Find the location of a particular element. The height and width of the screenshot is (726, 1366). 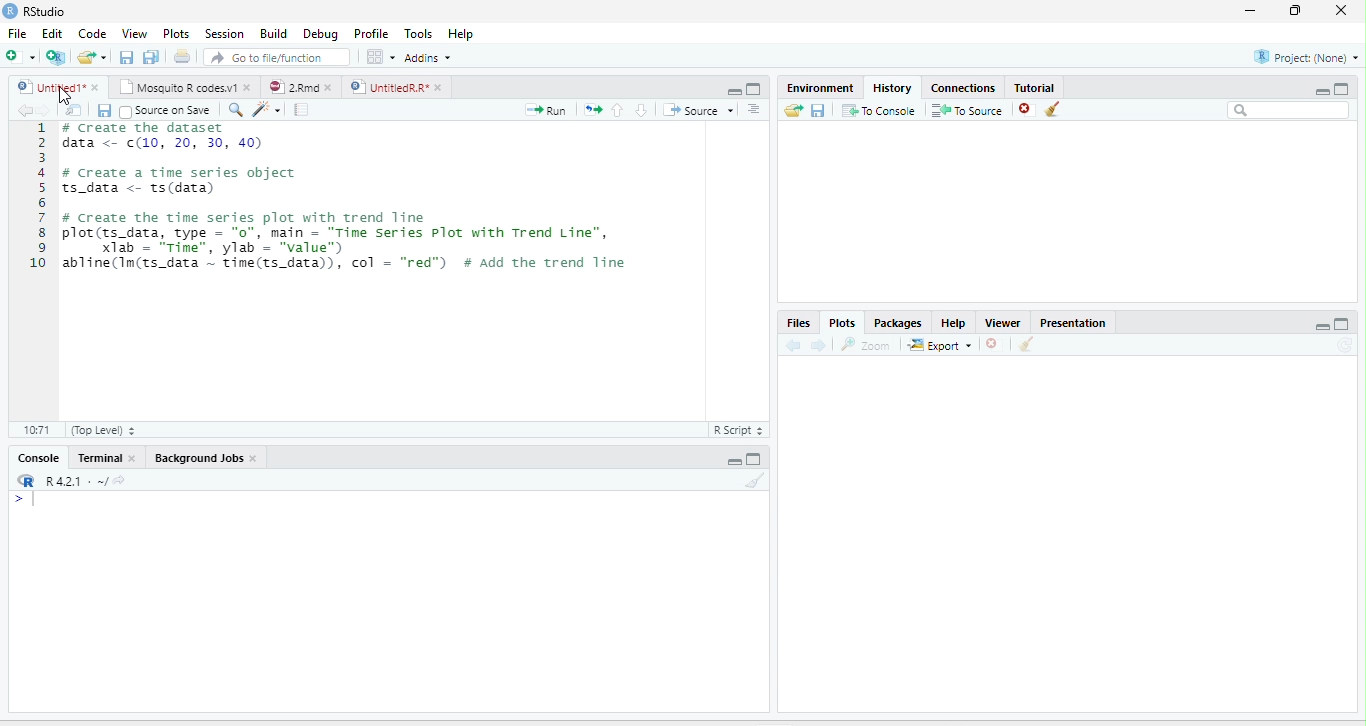

Maximize is located at coordinates (755, 89).